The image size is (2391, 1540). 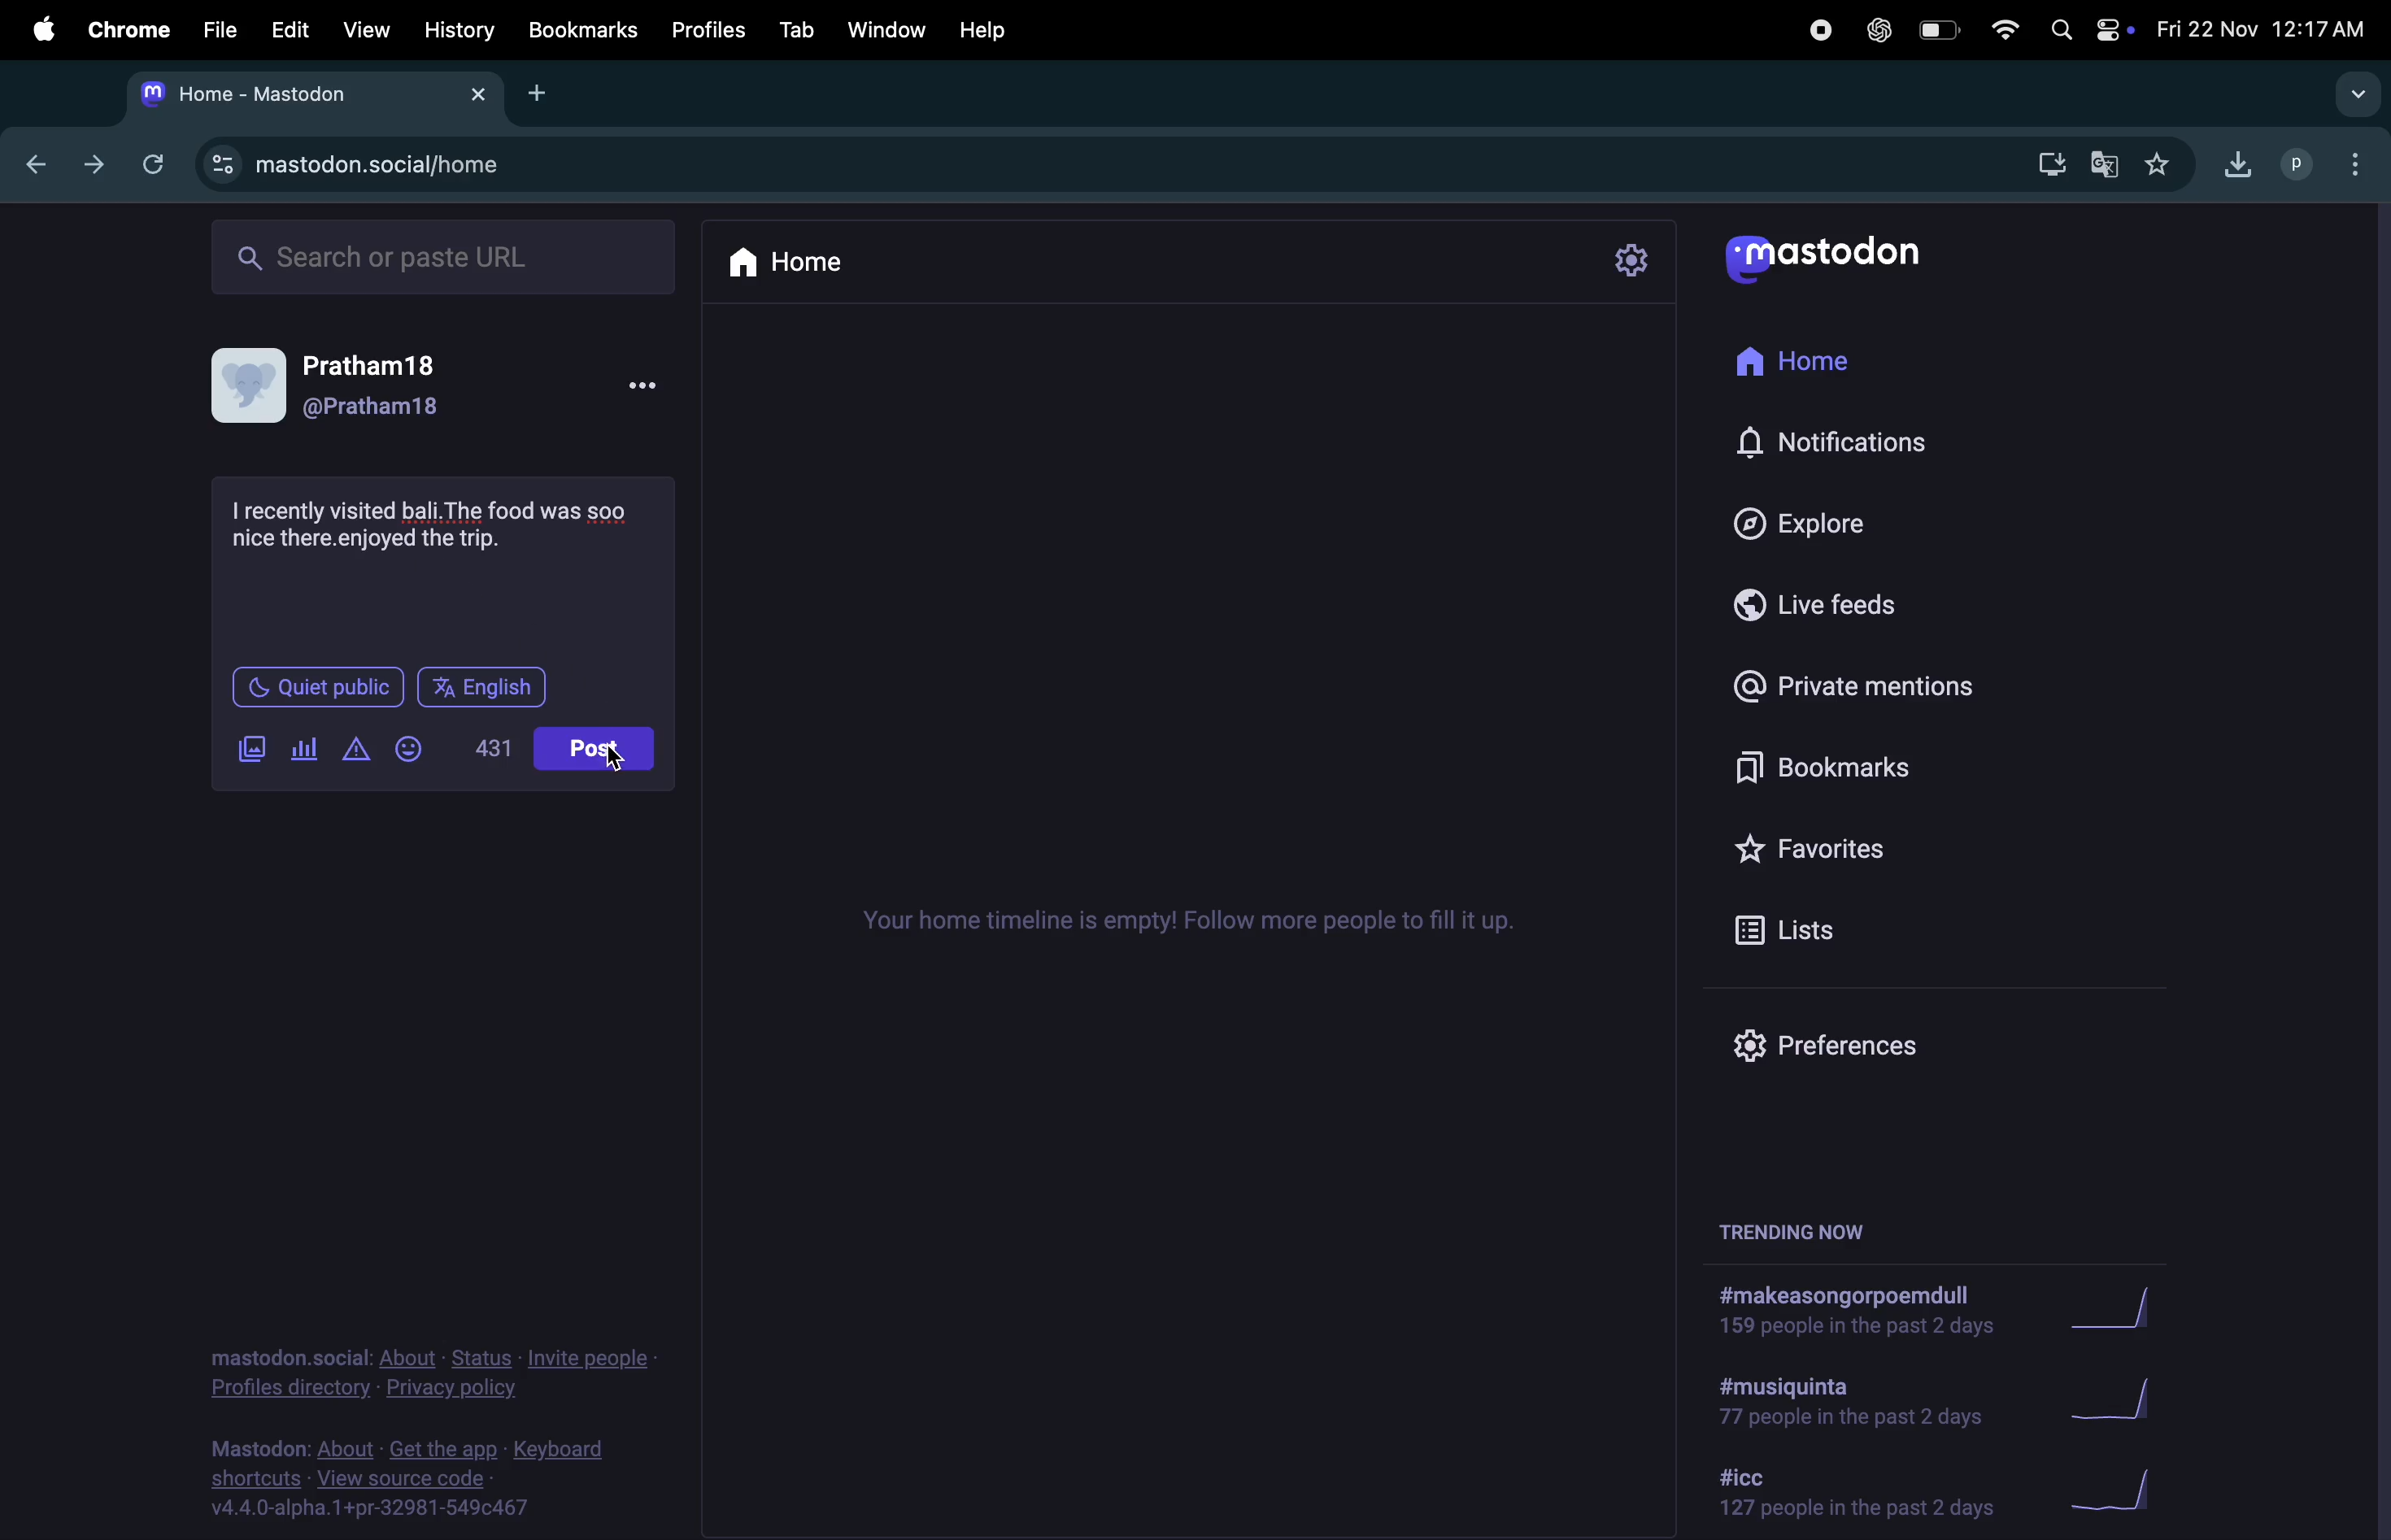 I want to click on trending now, so click(x=1797, y=1235).